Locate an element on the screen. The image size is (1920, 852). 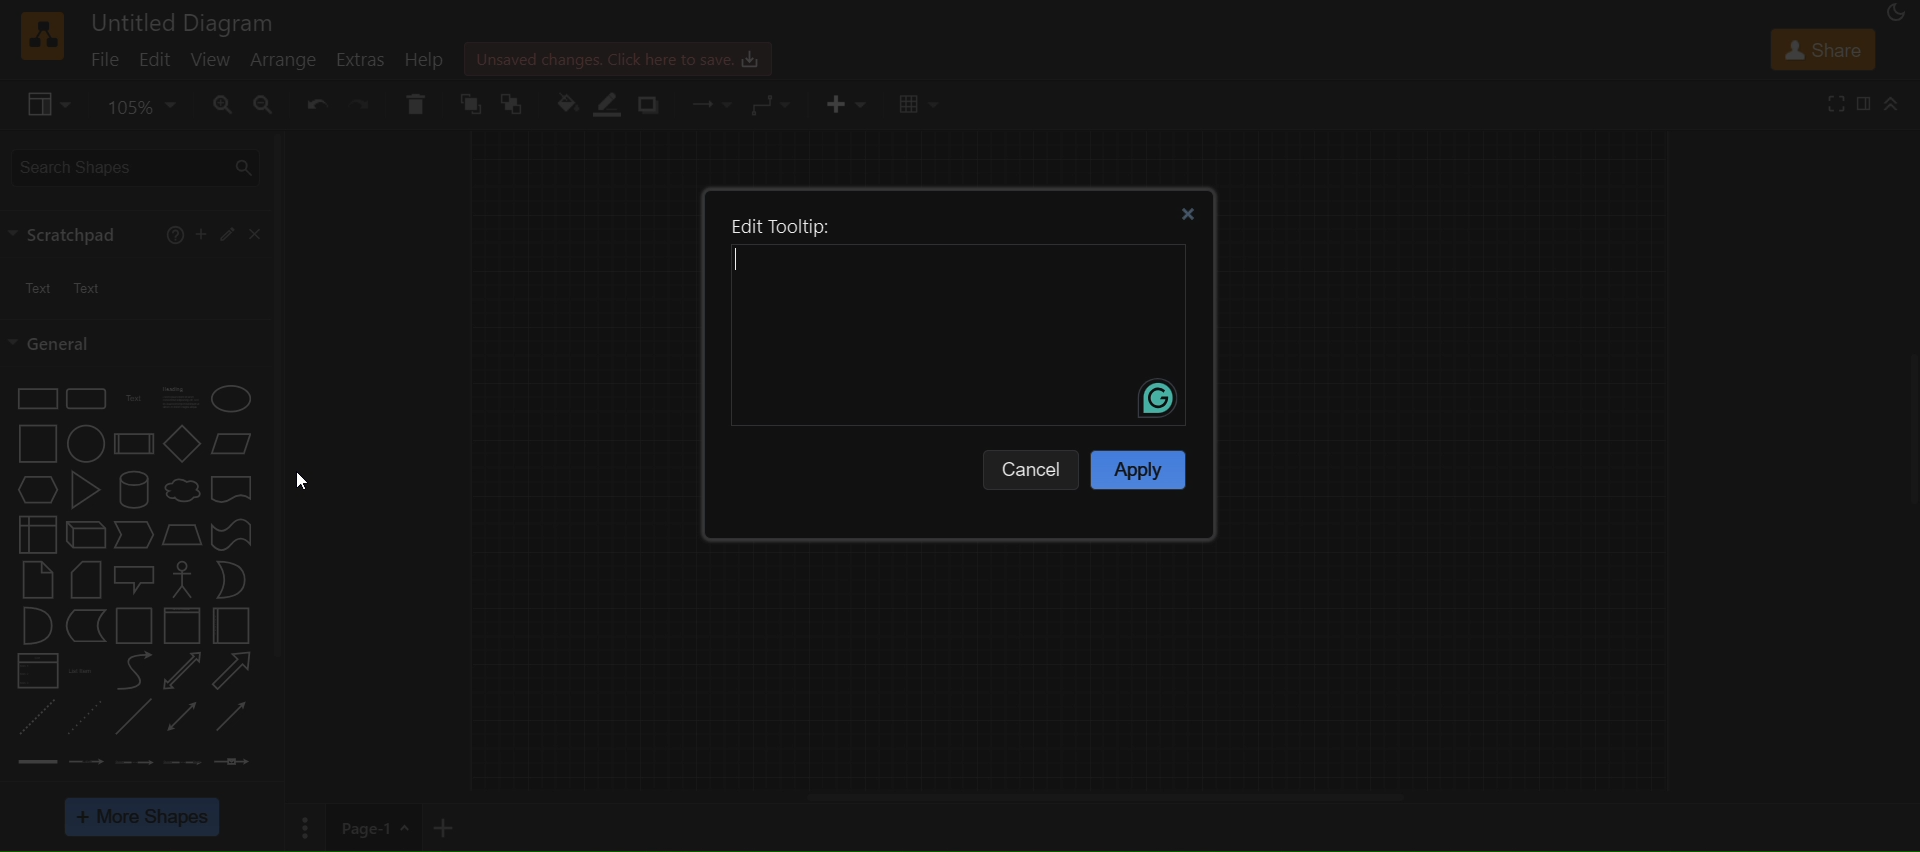
rectangle is located at coordinates (32, 400).